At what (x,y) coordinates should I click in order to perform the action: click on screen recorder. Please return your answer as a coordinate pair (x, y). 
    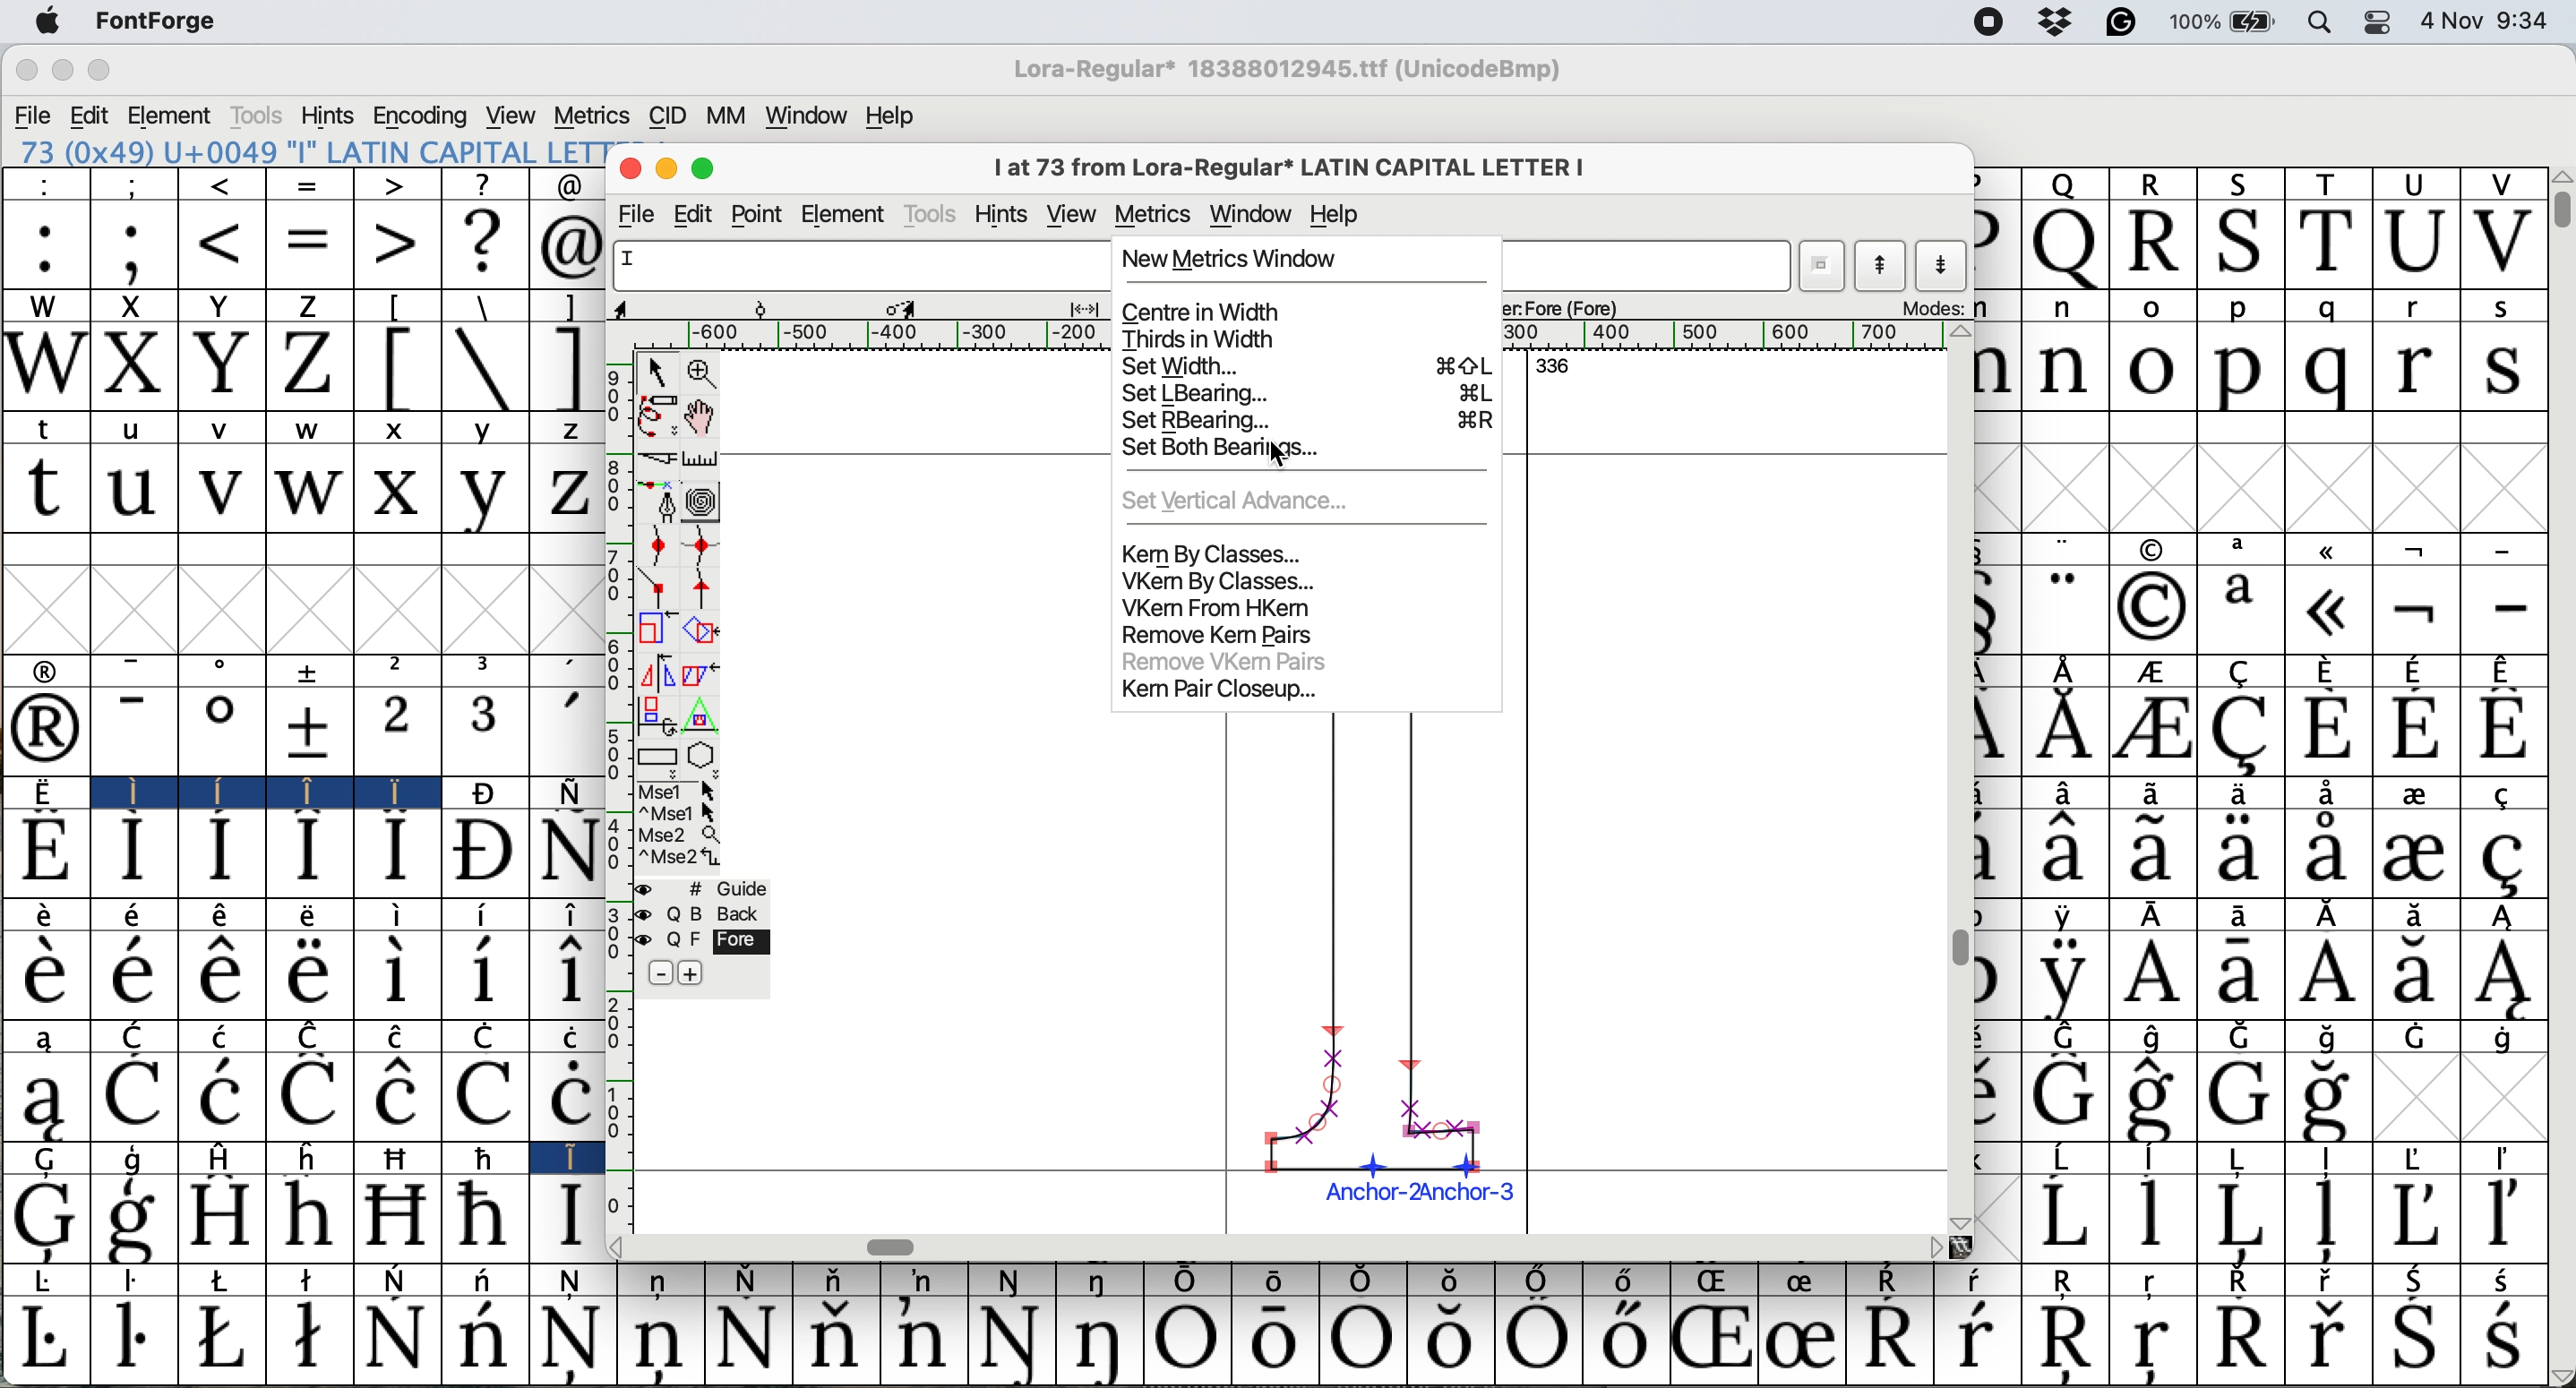
    Looking at the image, I should click on (1987, 24).